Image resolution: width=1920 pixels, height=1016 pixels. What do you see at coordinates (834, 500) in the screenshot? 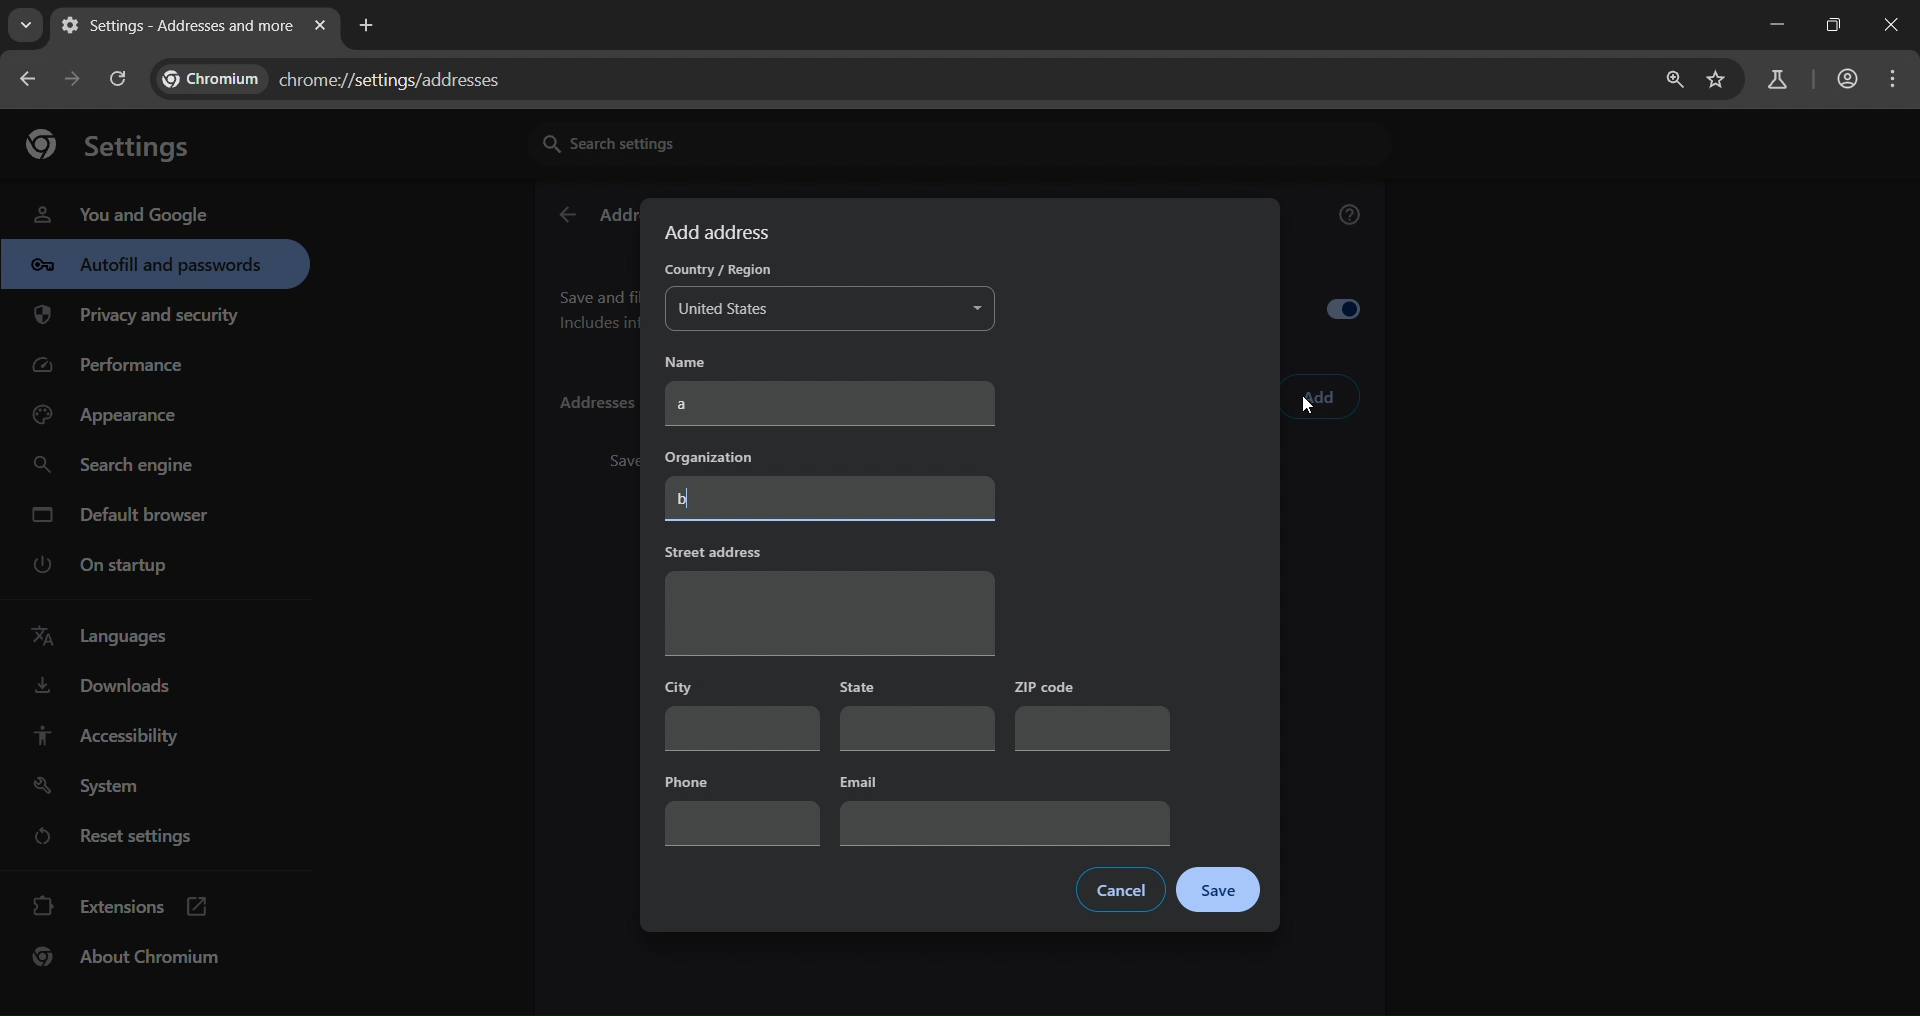
I see `b` at bounding box center [834, 500].